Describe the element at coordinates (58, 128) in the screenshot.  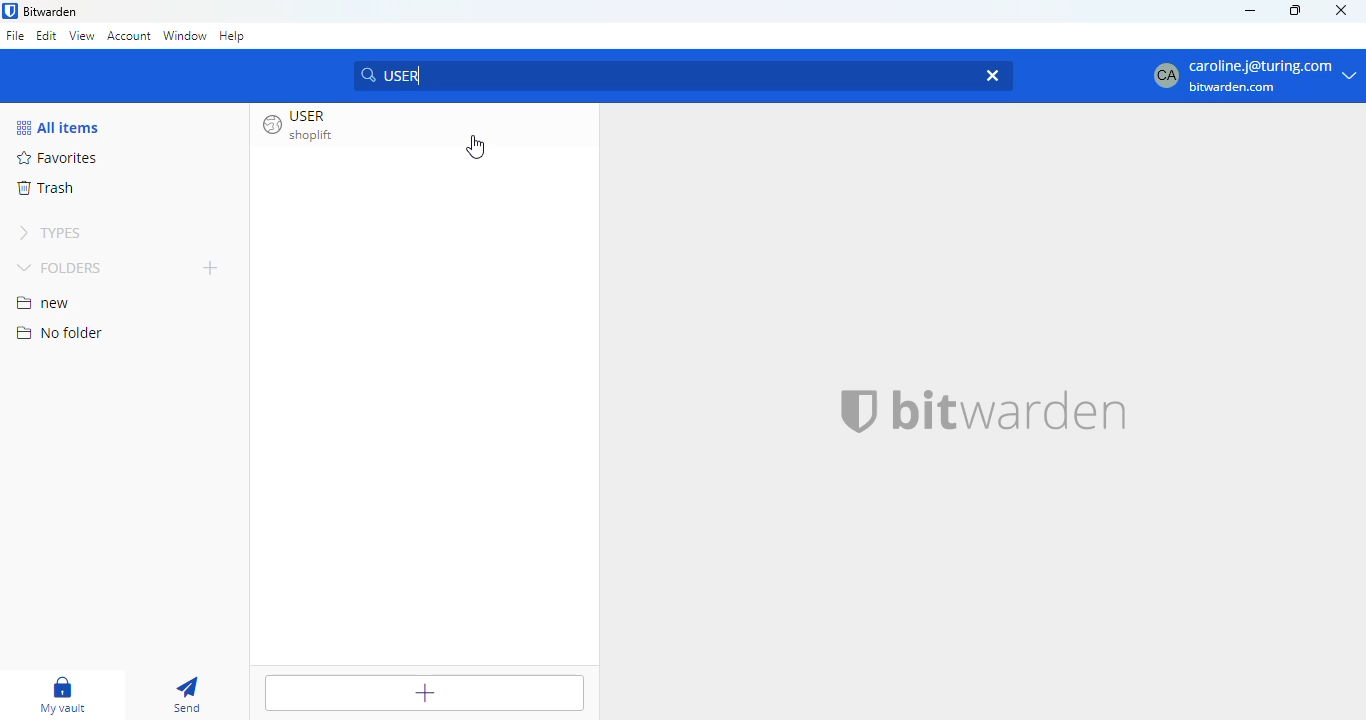
I see `all items` at that location.